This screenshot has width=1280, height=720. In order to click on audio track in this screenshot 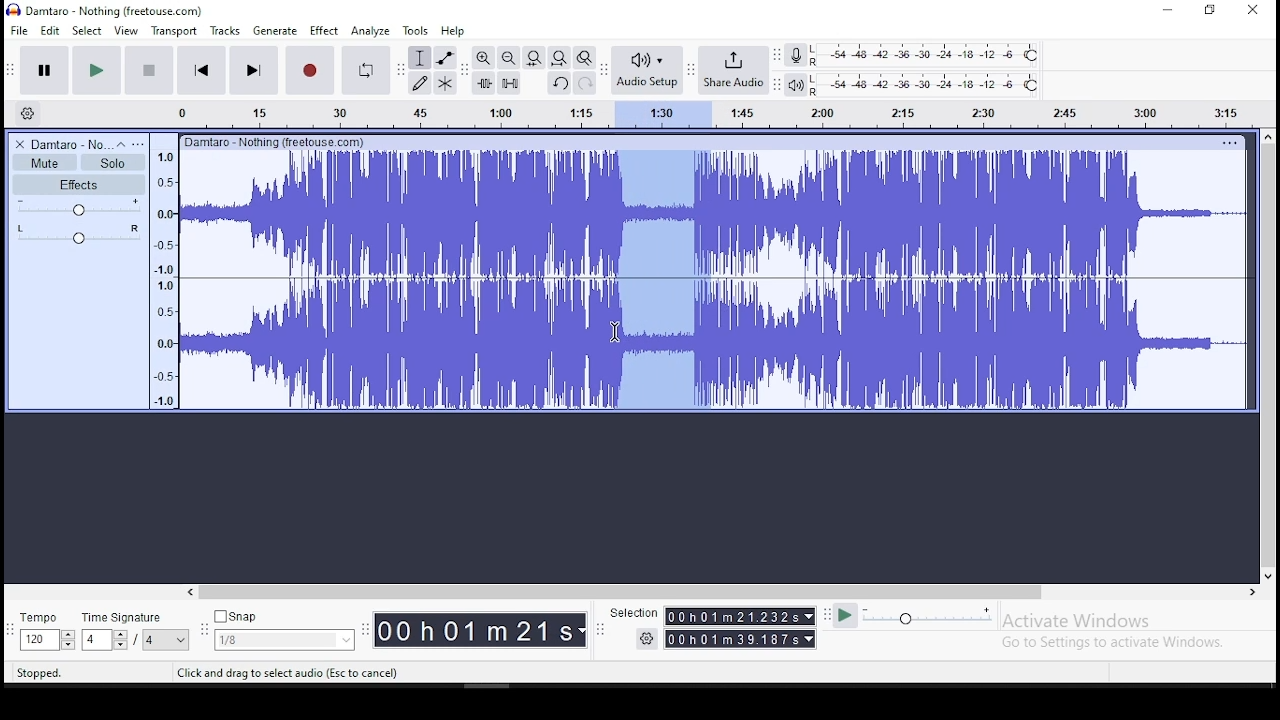, I will do `click(714, 213)`.